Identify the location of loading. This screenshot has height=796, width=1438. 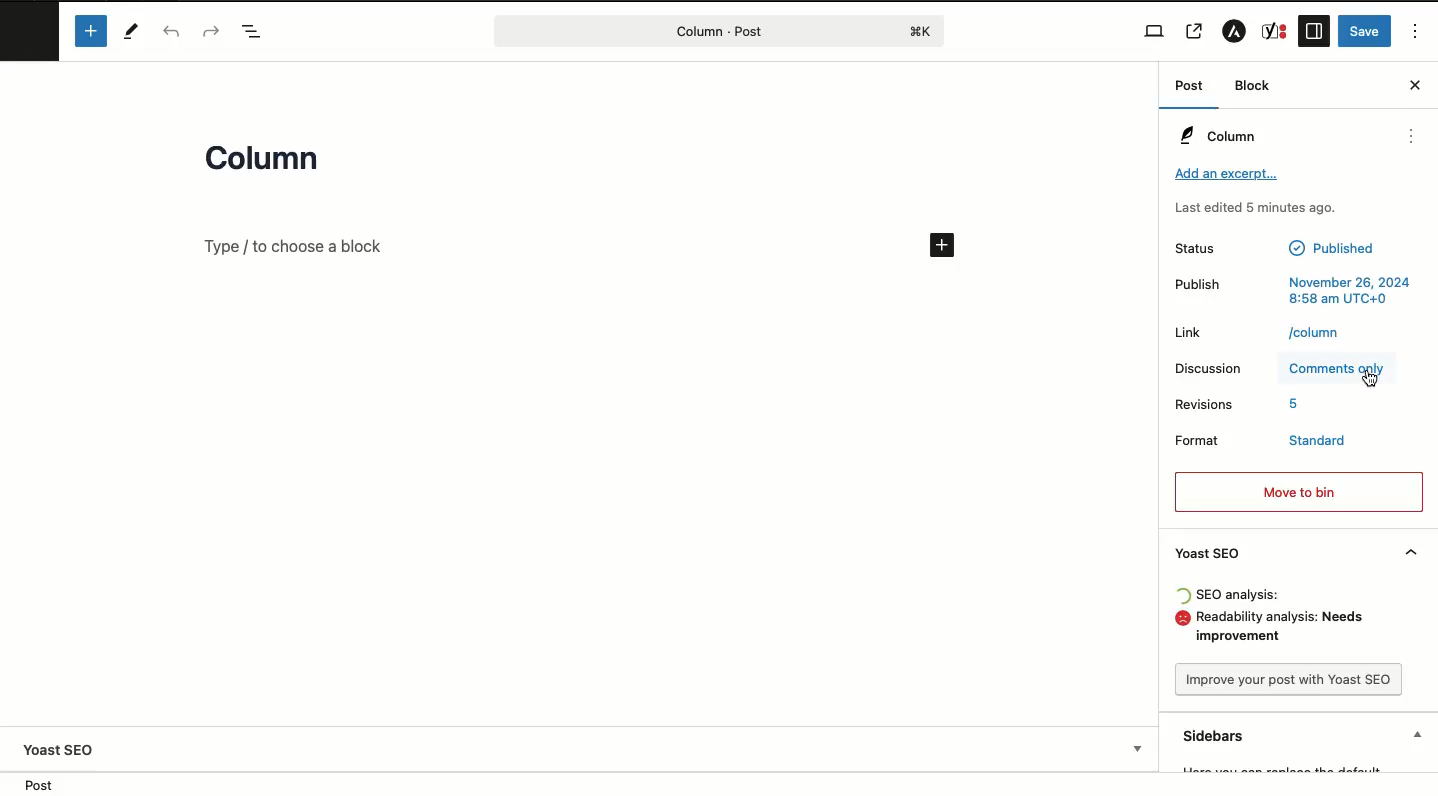
(1182, 598).